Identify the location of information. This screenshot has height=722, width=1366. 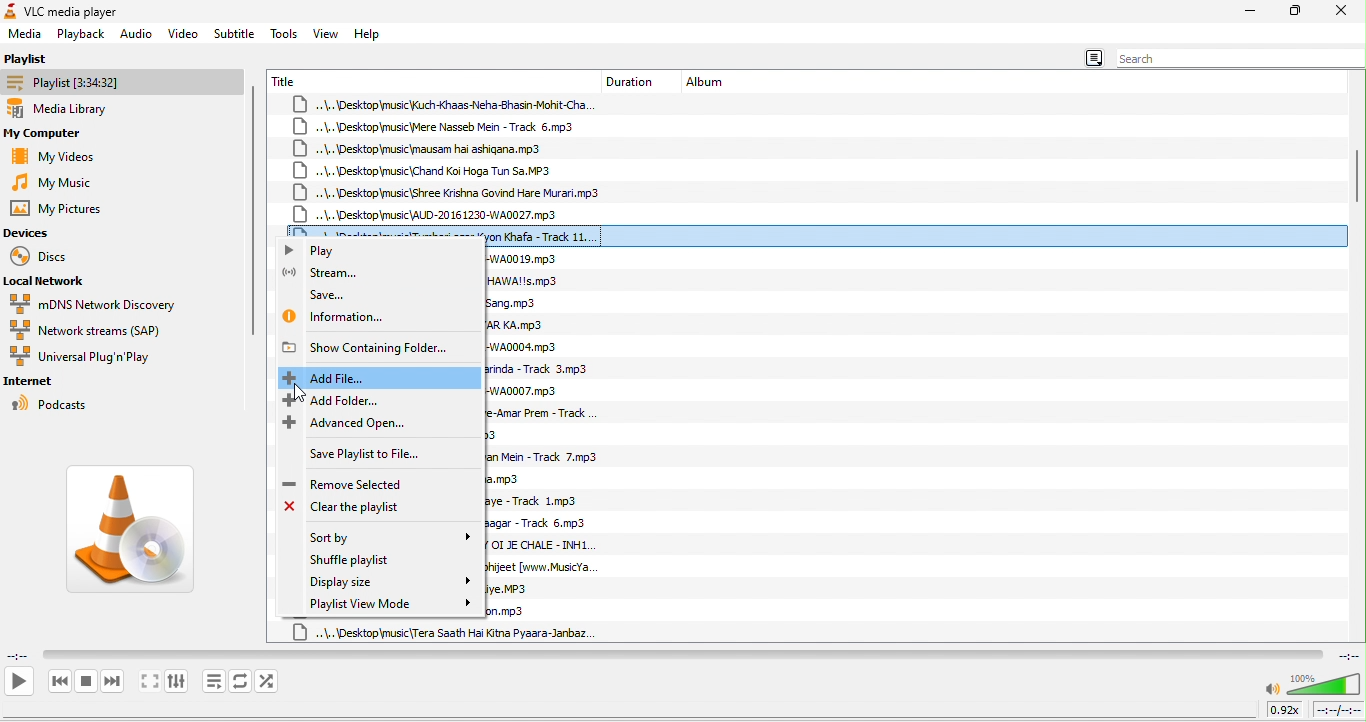
(343, 317).